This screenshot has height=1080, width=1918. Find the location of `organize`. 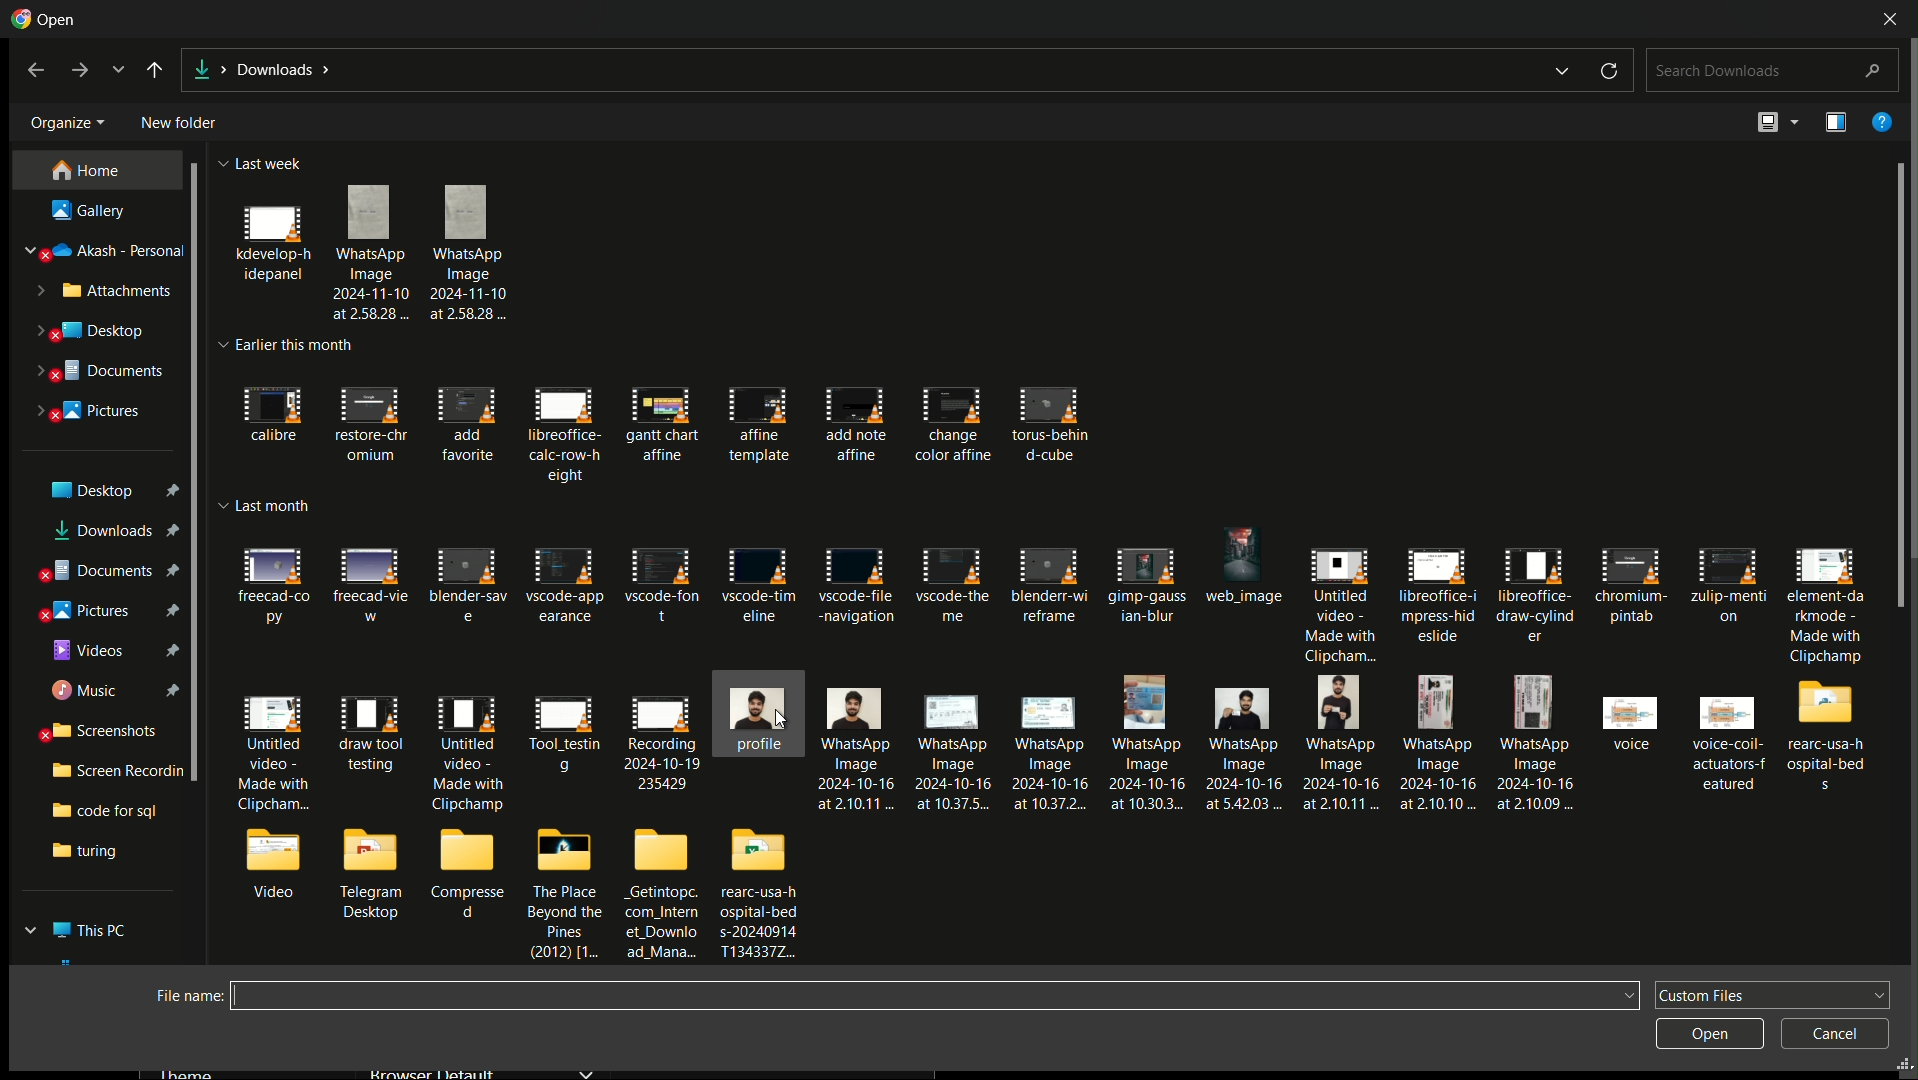

organize is located at coordinates (69, 123).